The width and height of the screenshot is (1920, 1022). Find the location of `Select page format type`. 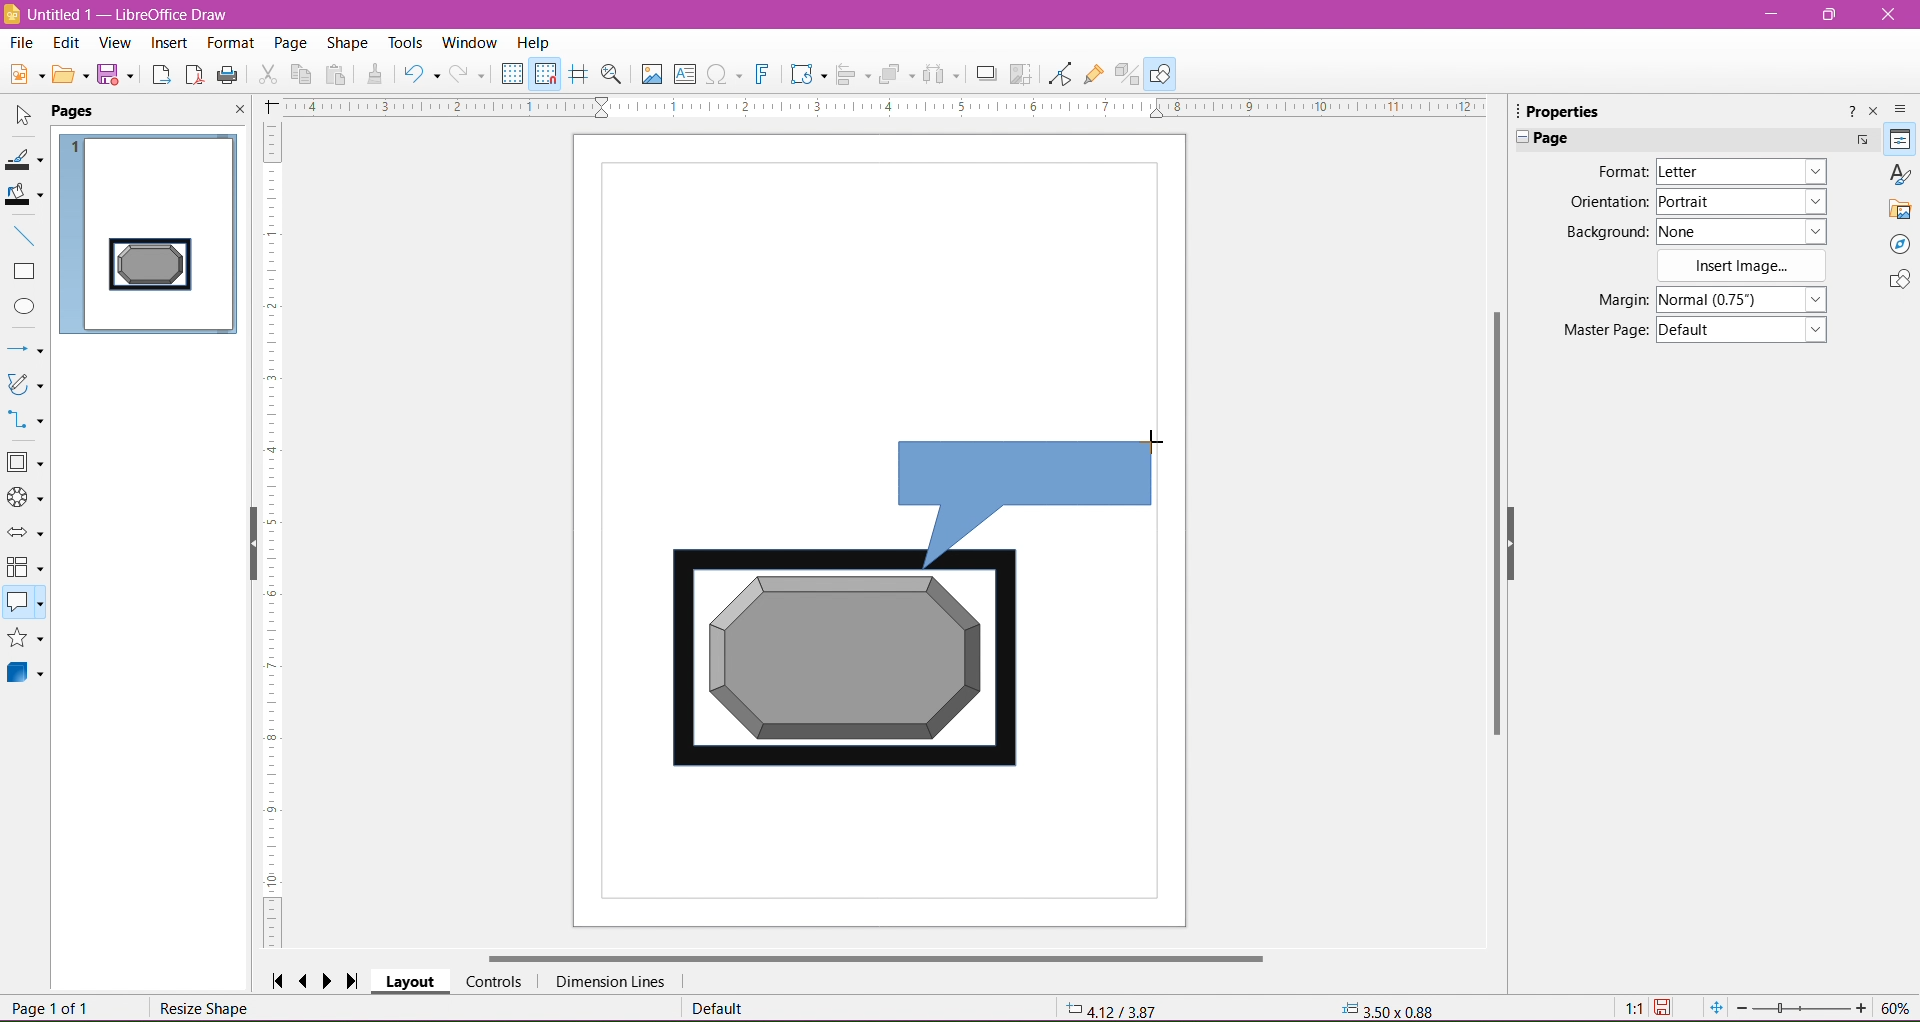

Select page format type is located at coordinates (1739, 172).